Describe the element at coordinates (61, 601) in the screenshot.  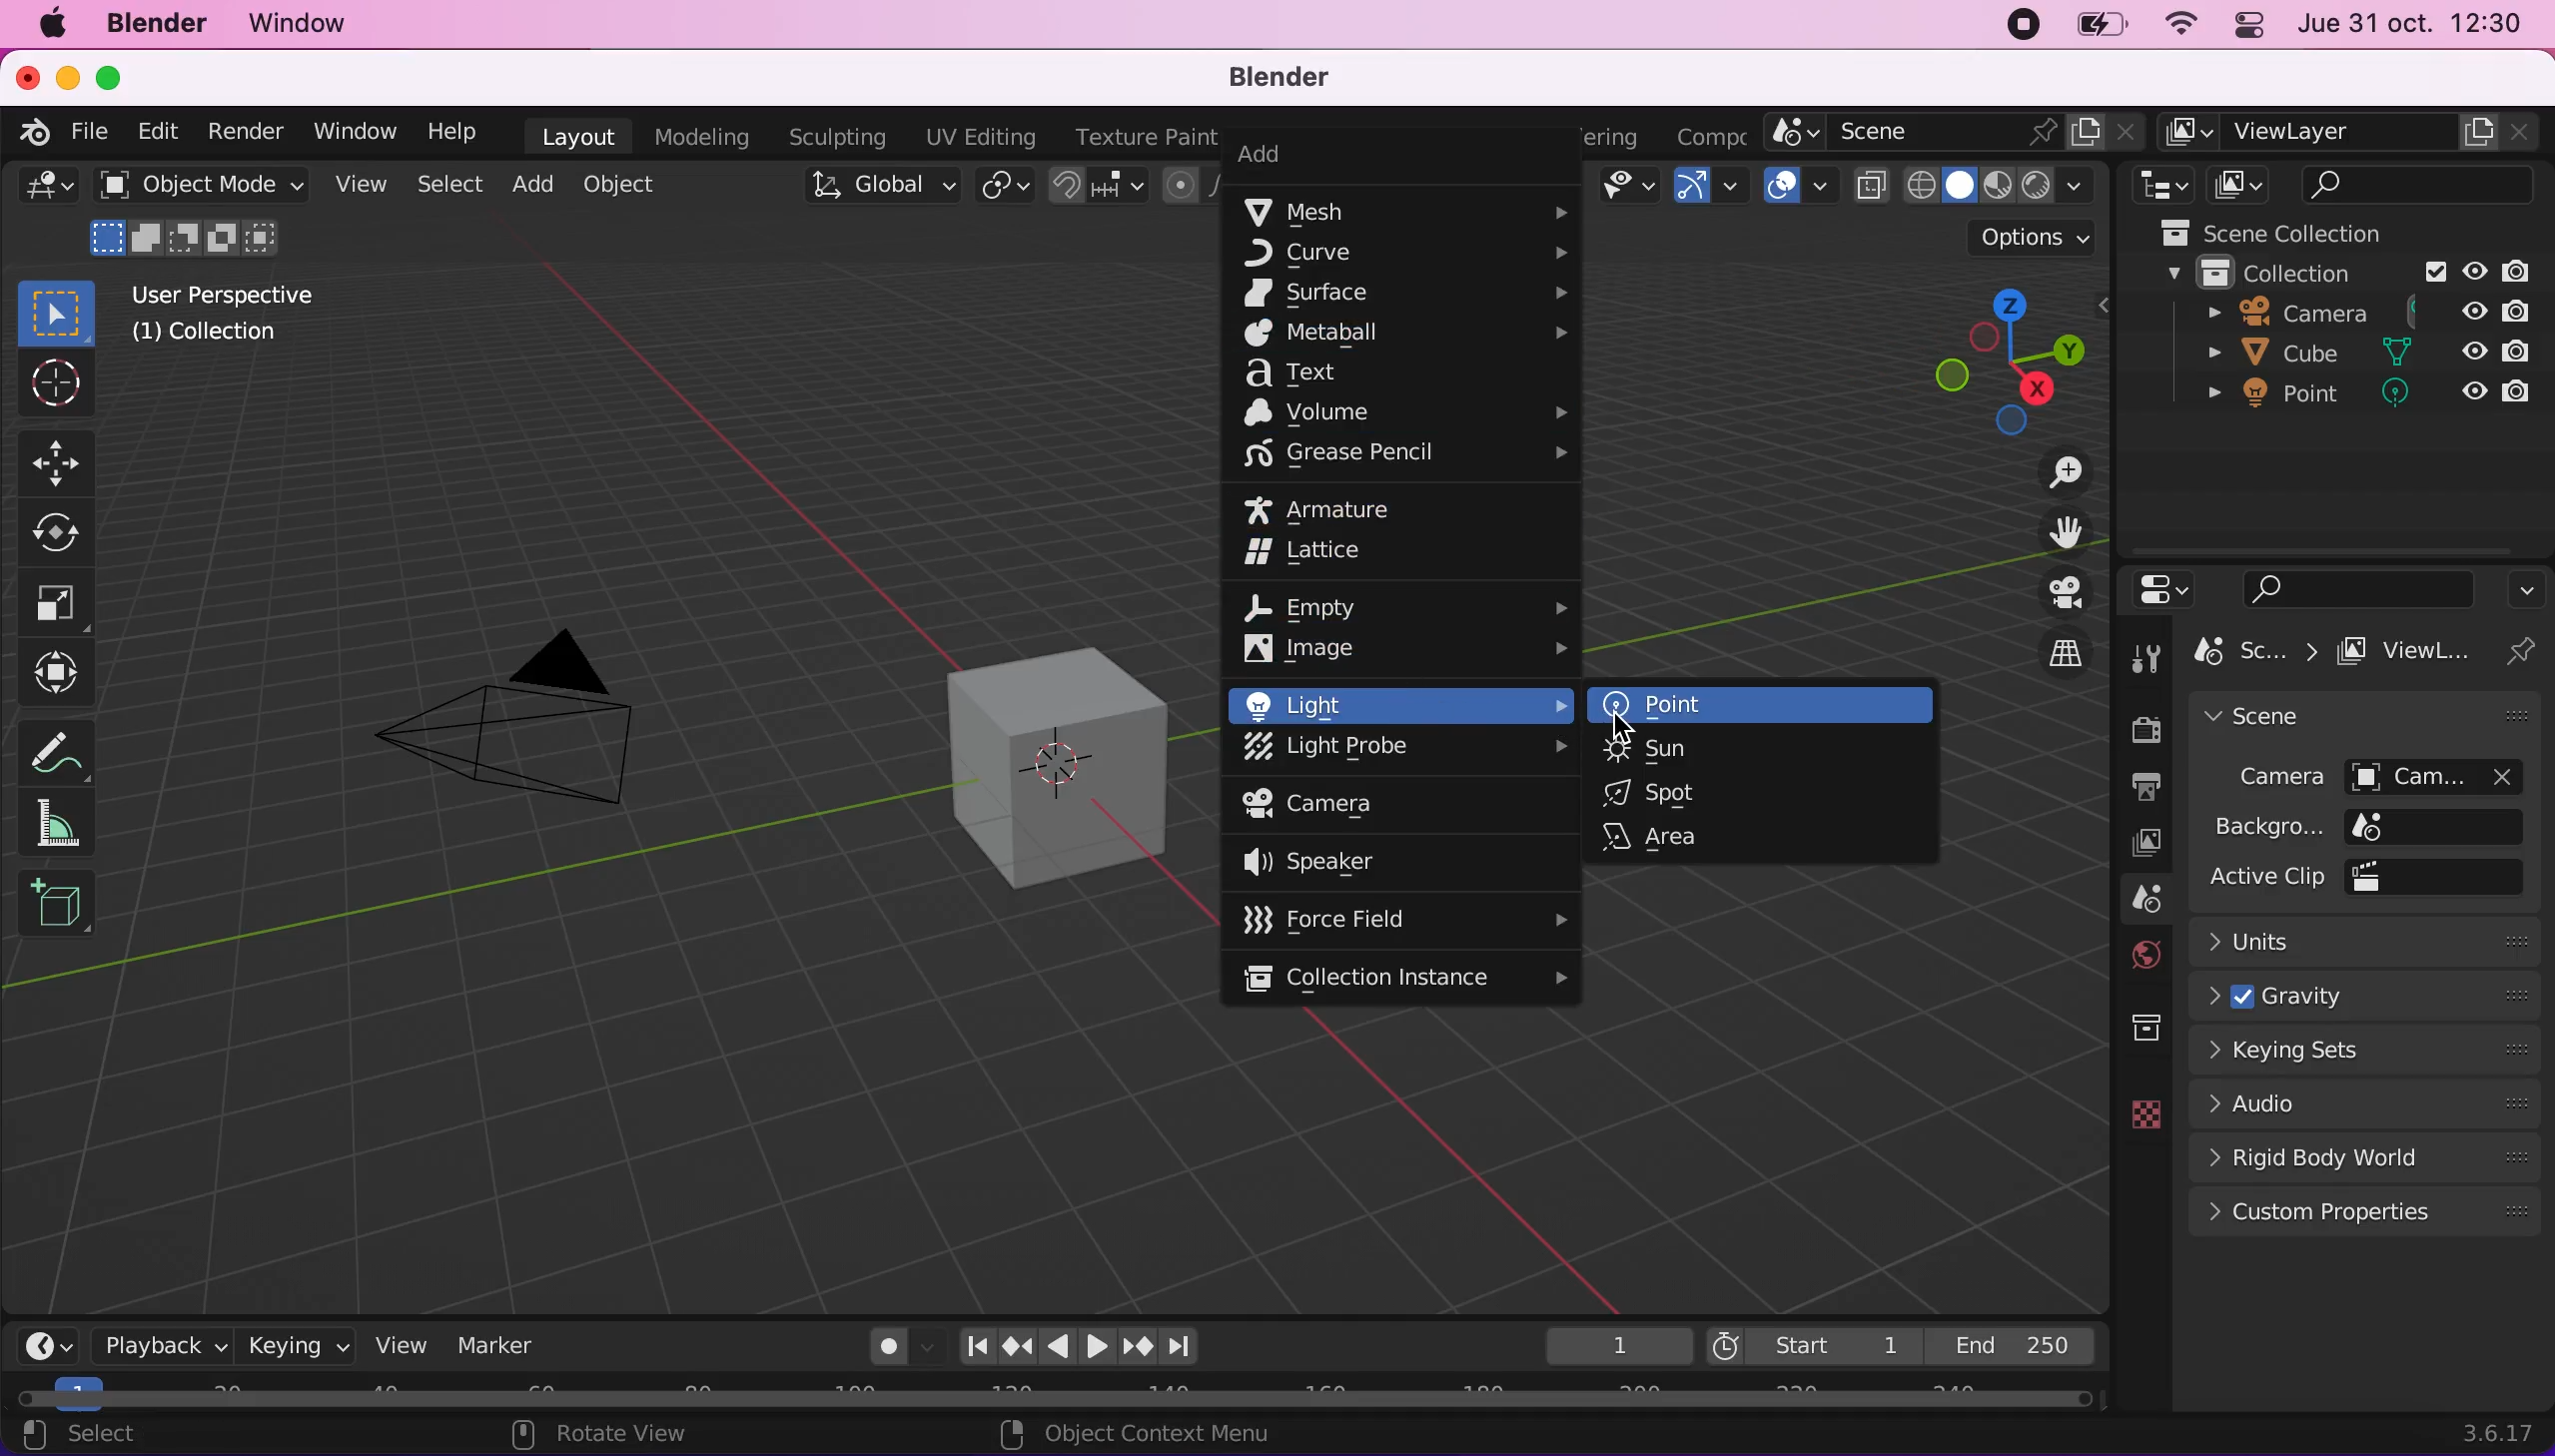
I see `scale` at that location.